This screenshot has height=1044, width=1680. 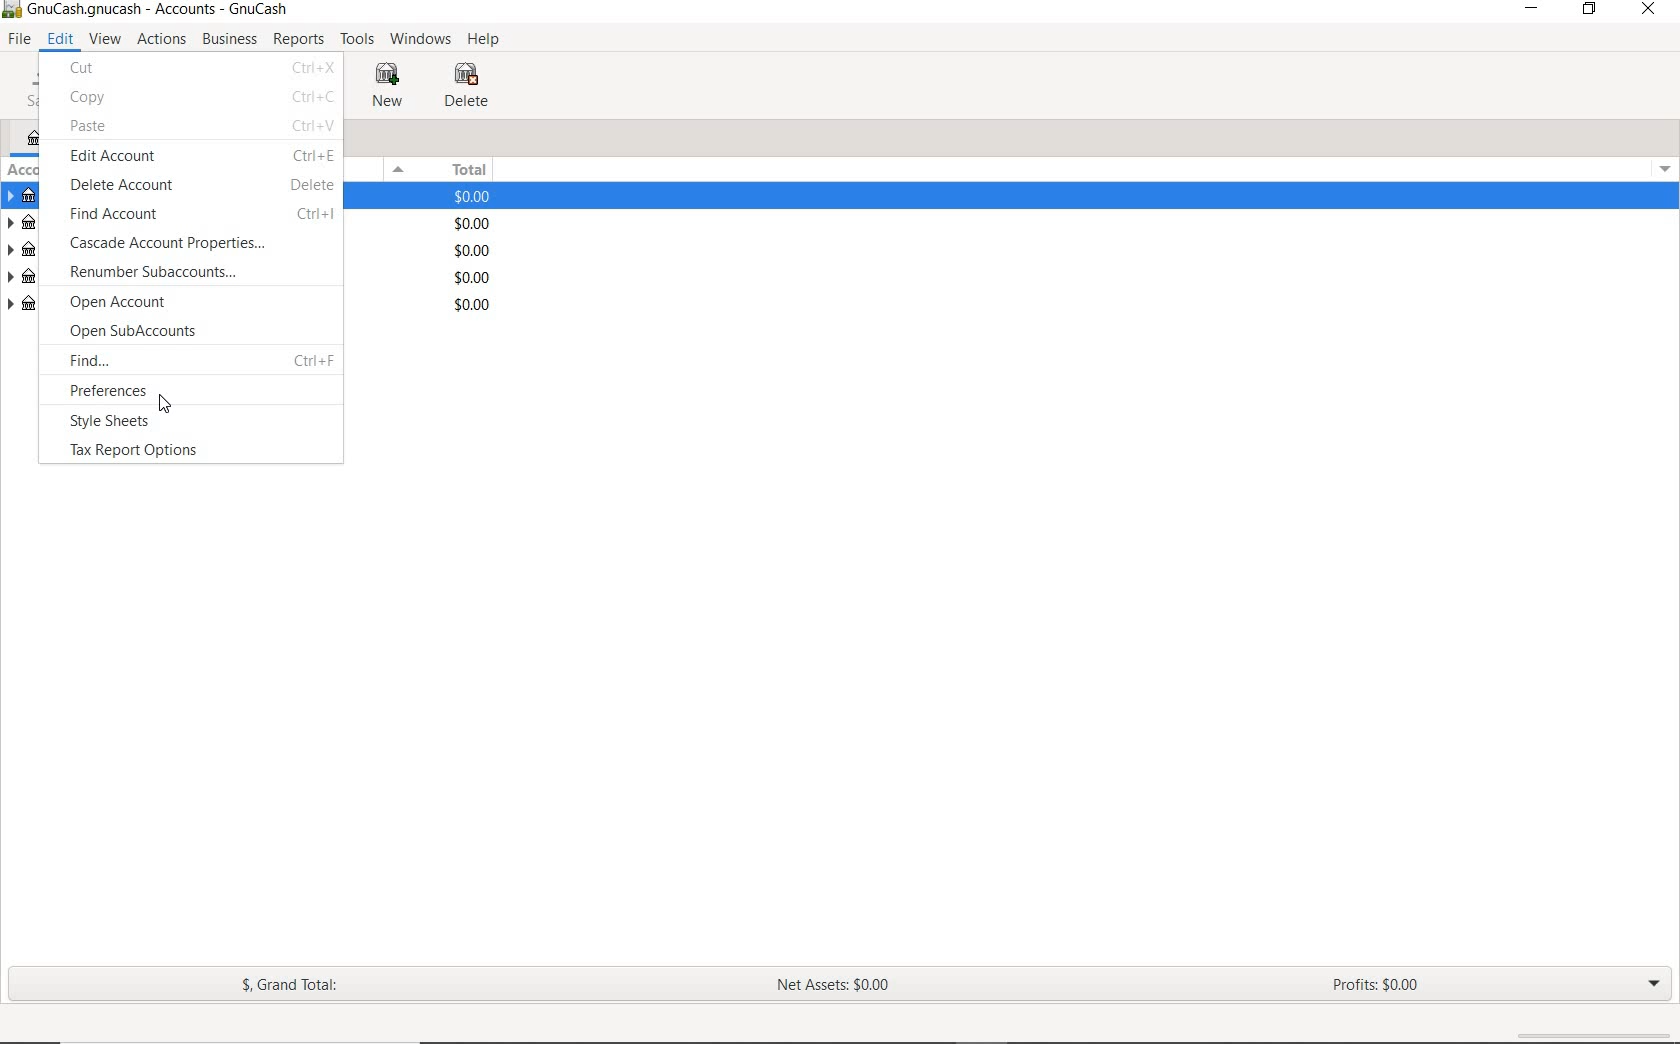 What do you see at coordinates (298, 40) in the screenshot?
I see `REPORTS` at bounding box center [298, 40].